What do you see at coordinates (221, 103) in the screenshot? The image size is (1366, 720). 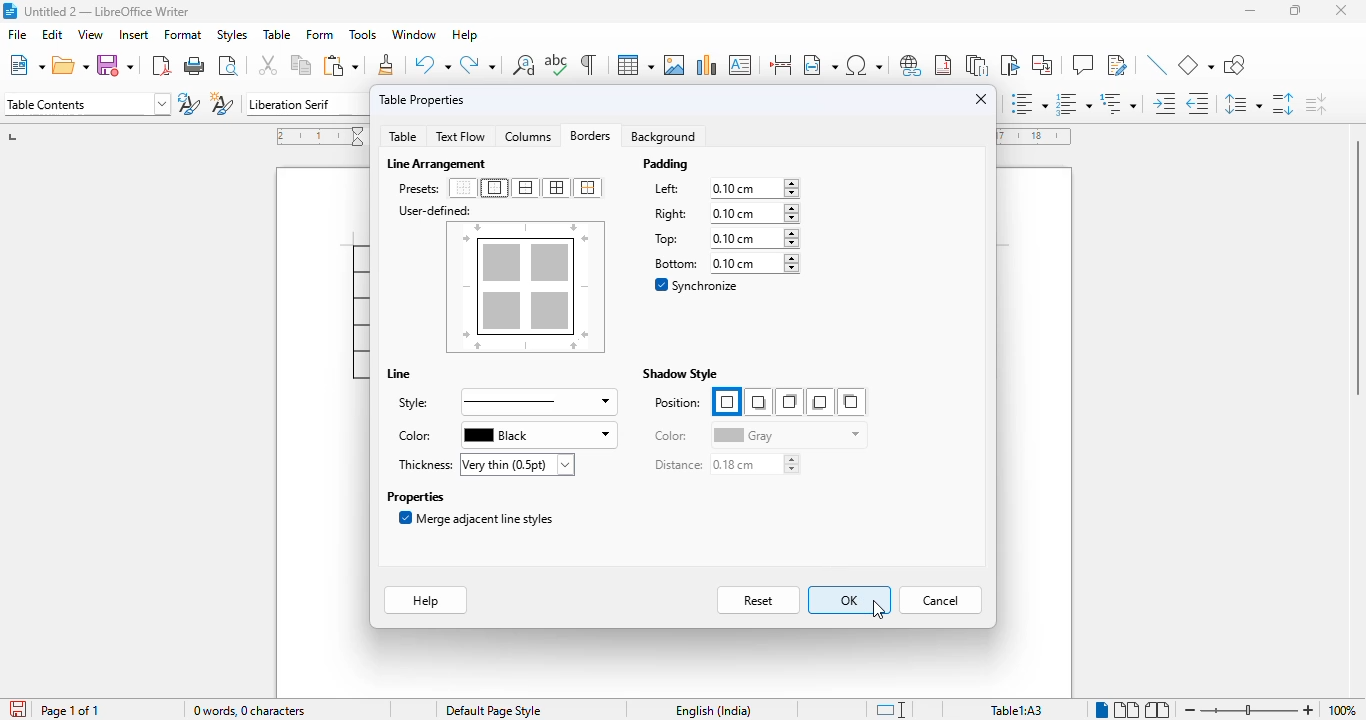 I see `new style from selection` at bounding box center [221, 103].